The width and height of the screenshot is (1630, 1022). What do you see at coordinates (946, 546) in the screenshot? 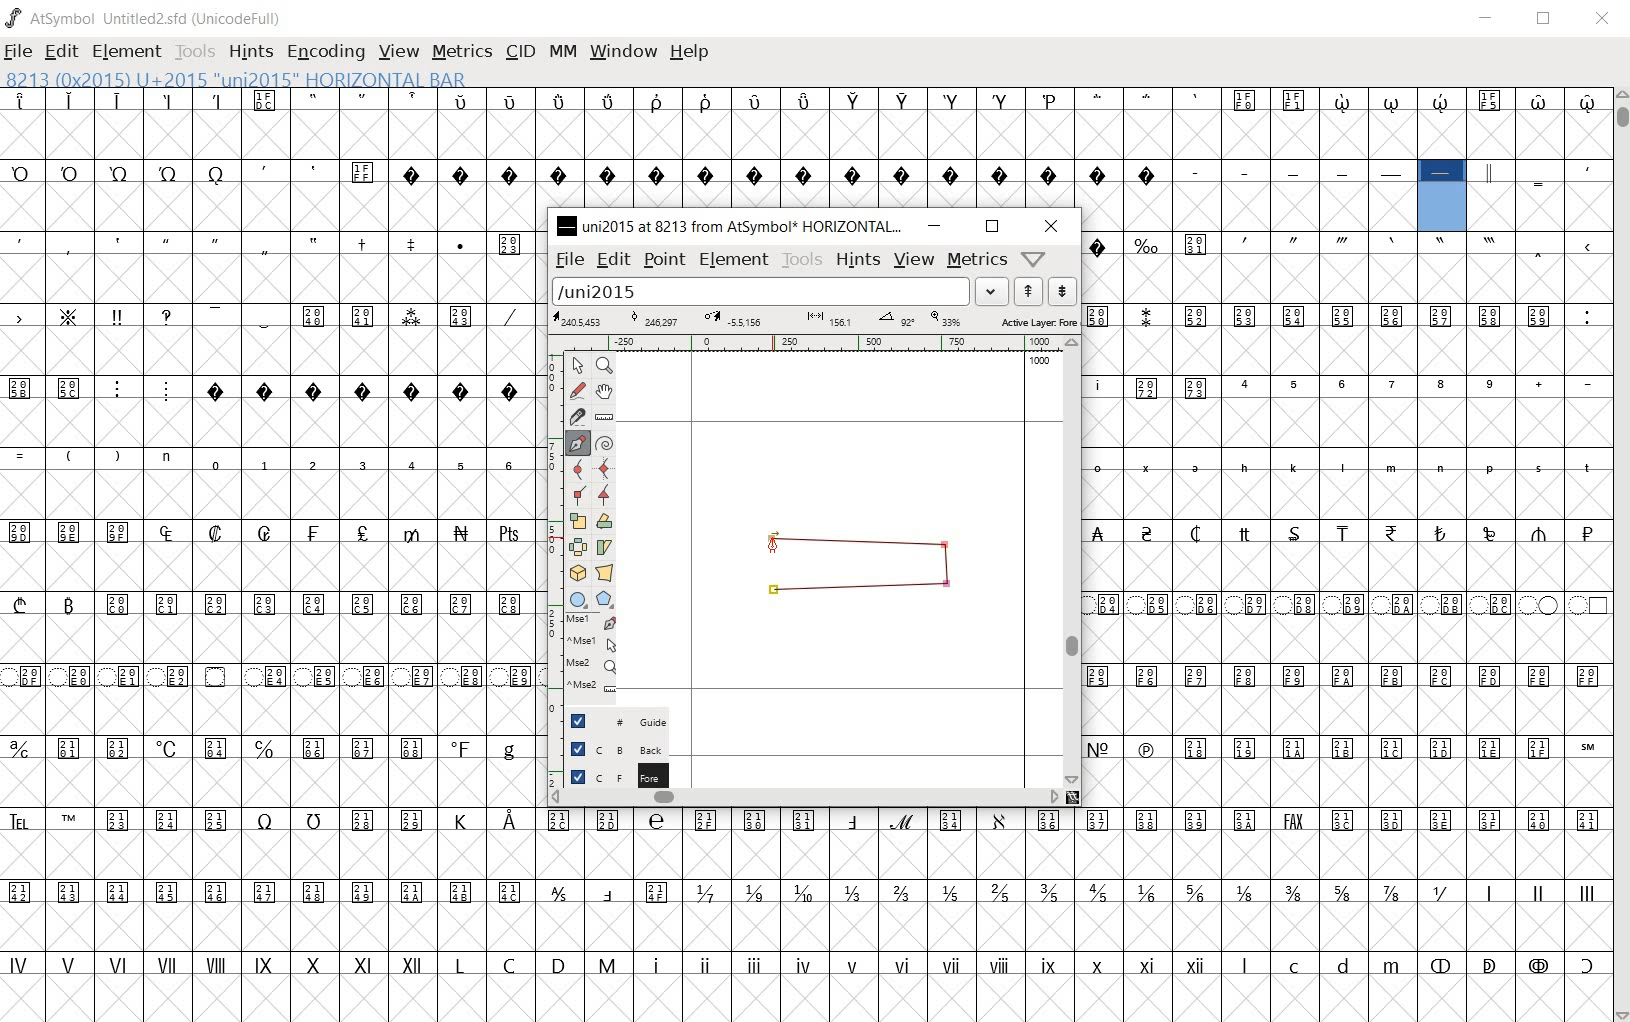
I see `added point` at bounding box center [946, 546].